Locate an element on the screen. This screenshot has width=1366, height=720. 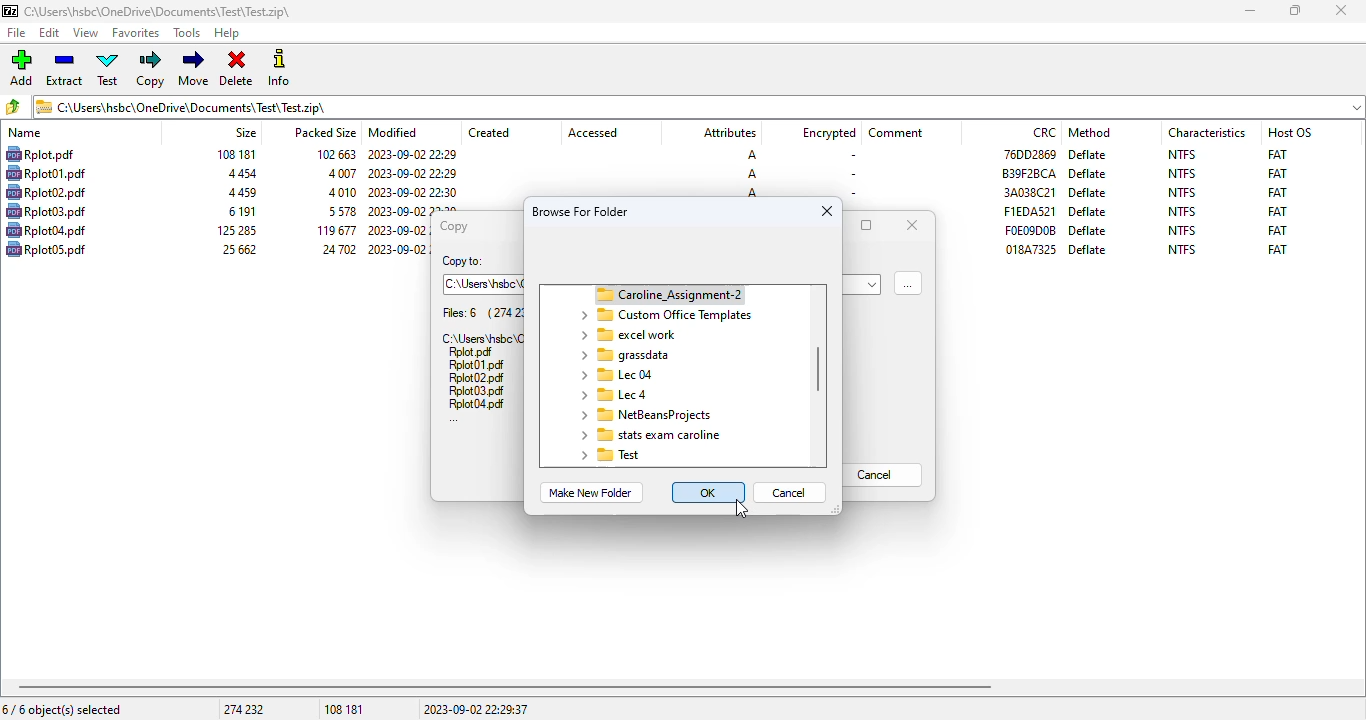
- is located at coordinates (850, 156).